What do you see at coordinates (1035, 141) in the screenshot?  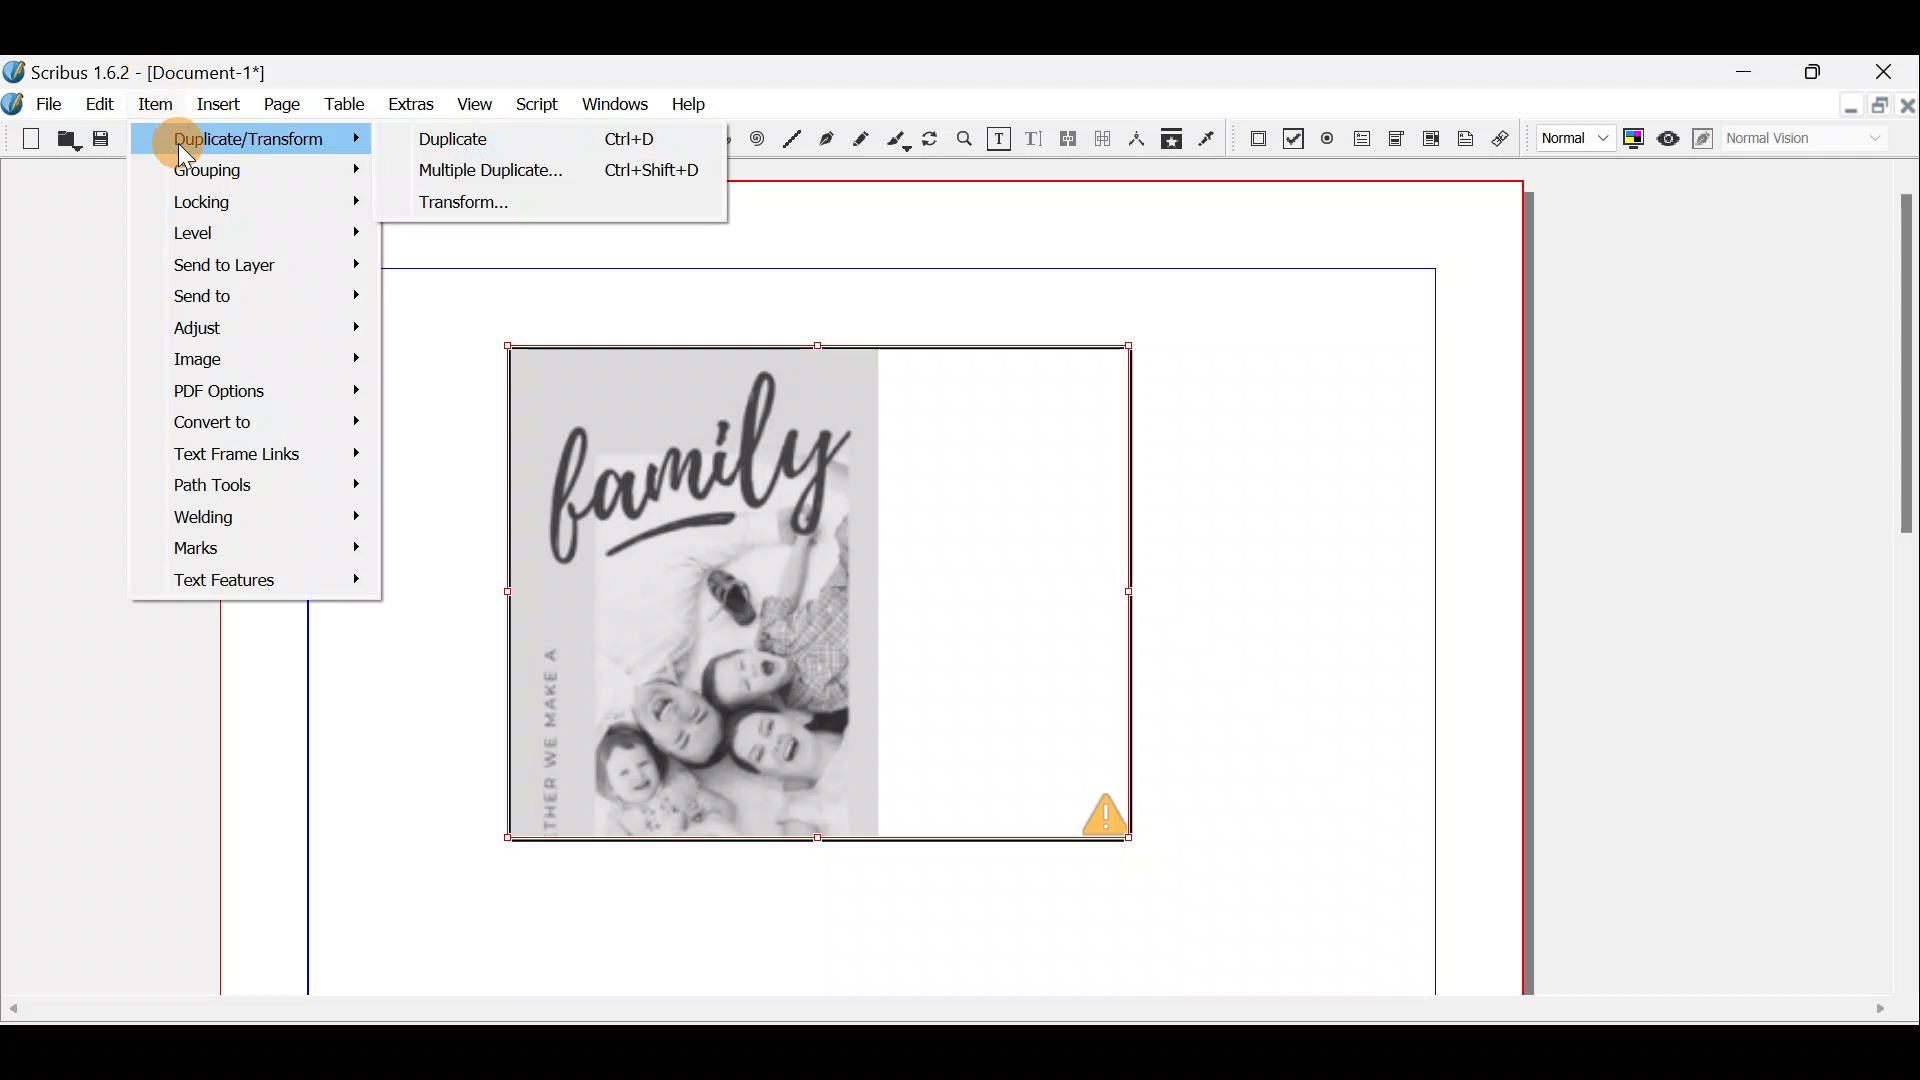 I see `Edit text with story editor` at bounding box center [1035, 141].